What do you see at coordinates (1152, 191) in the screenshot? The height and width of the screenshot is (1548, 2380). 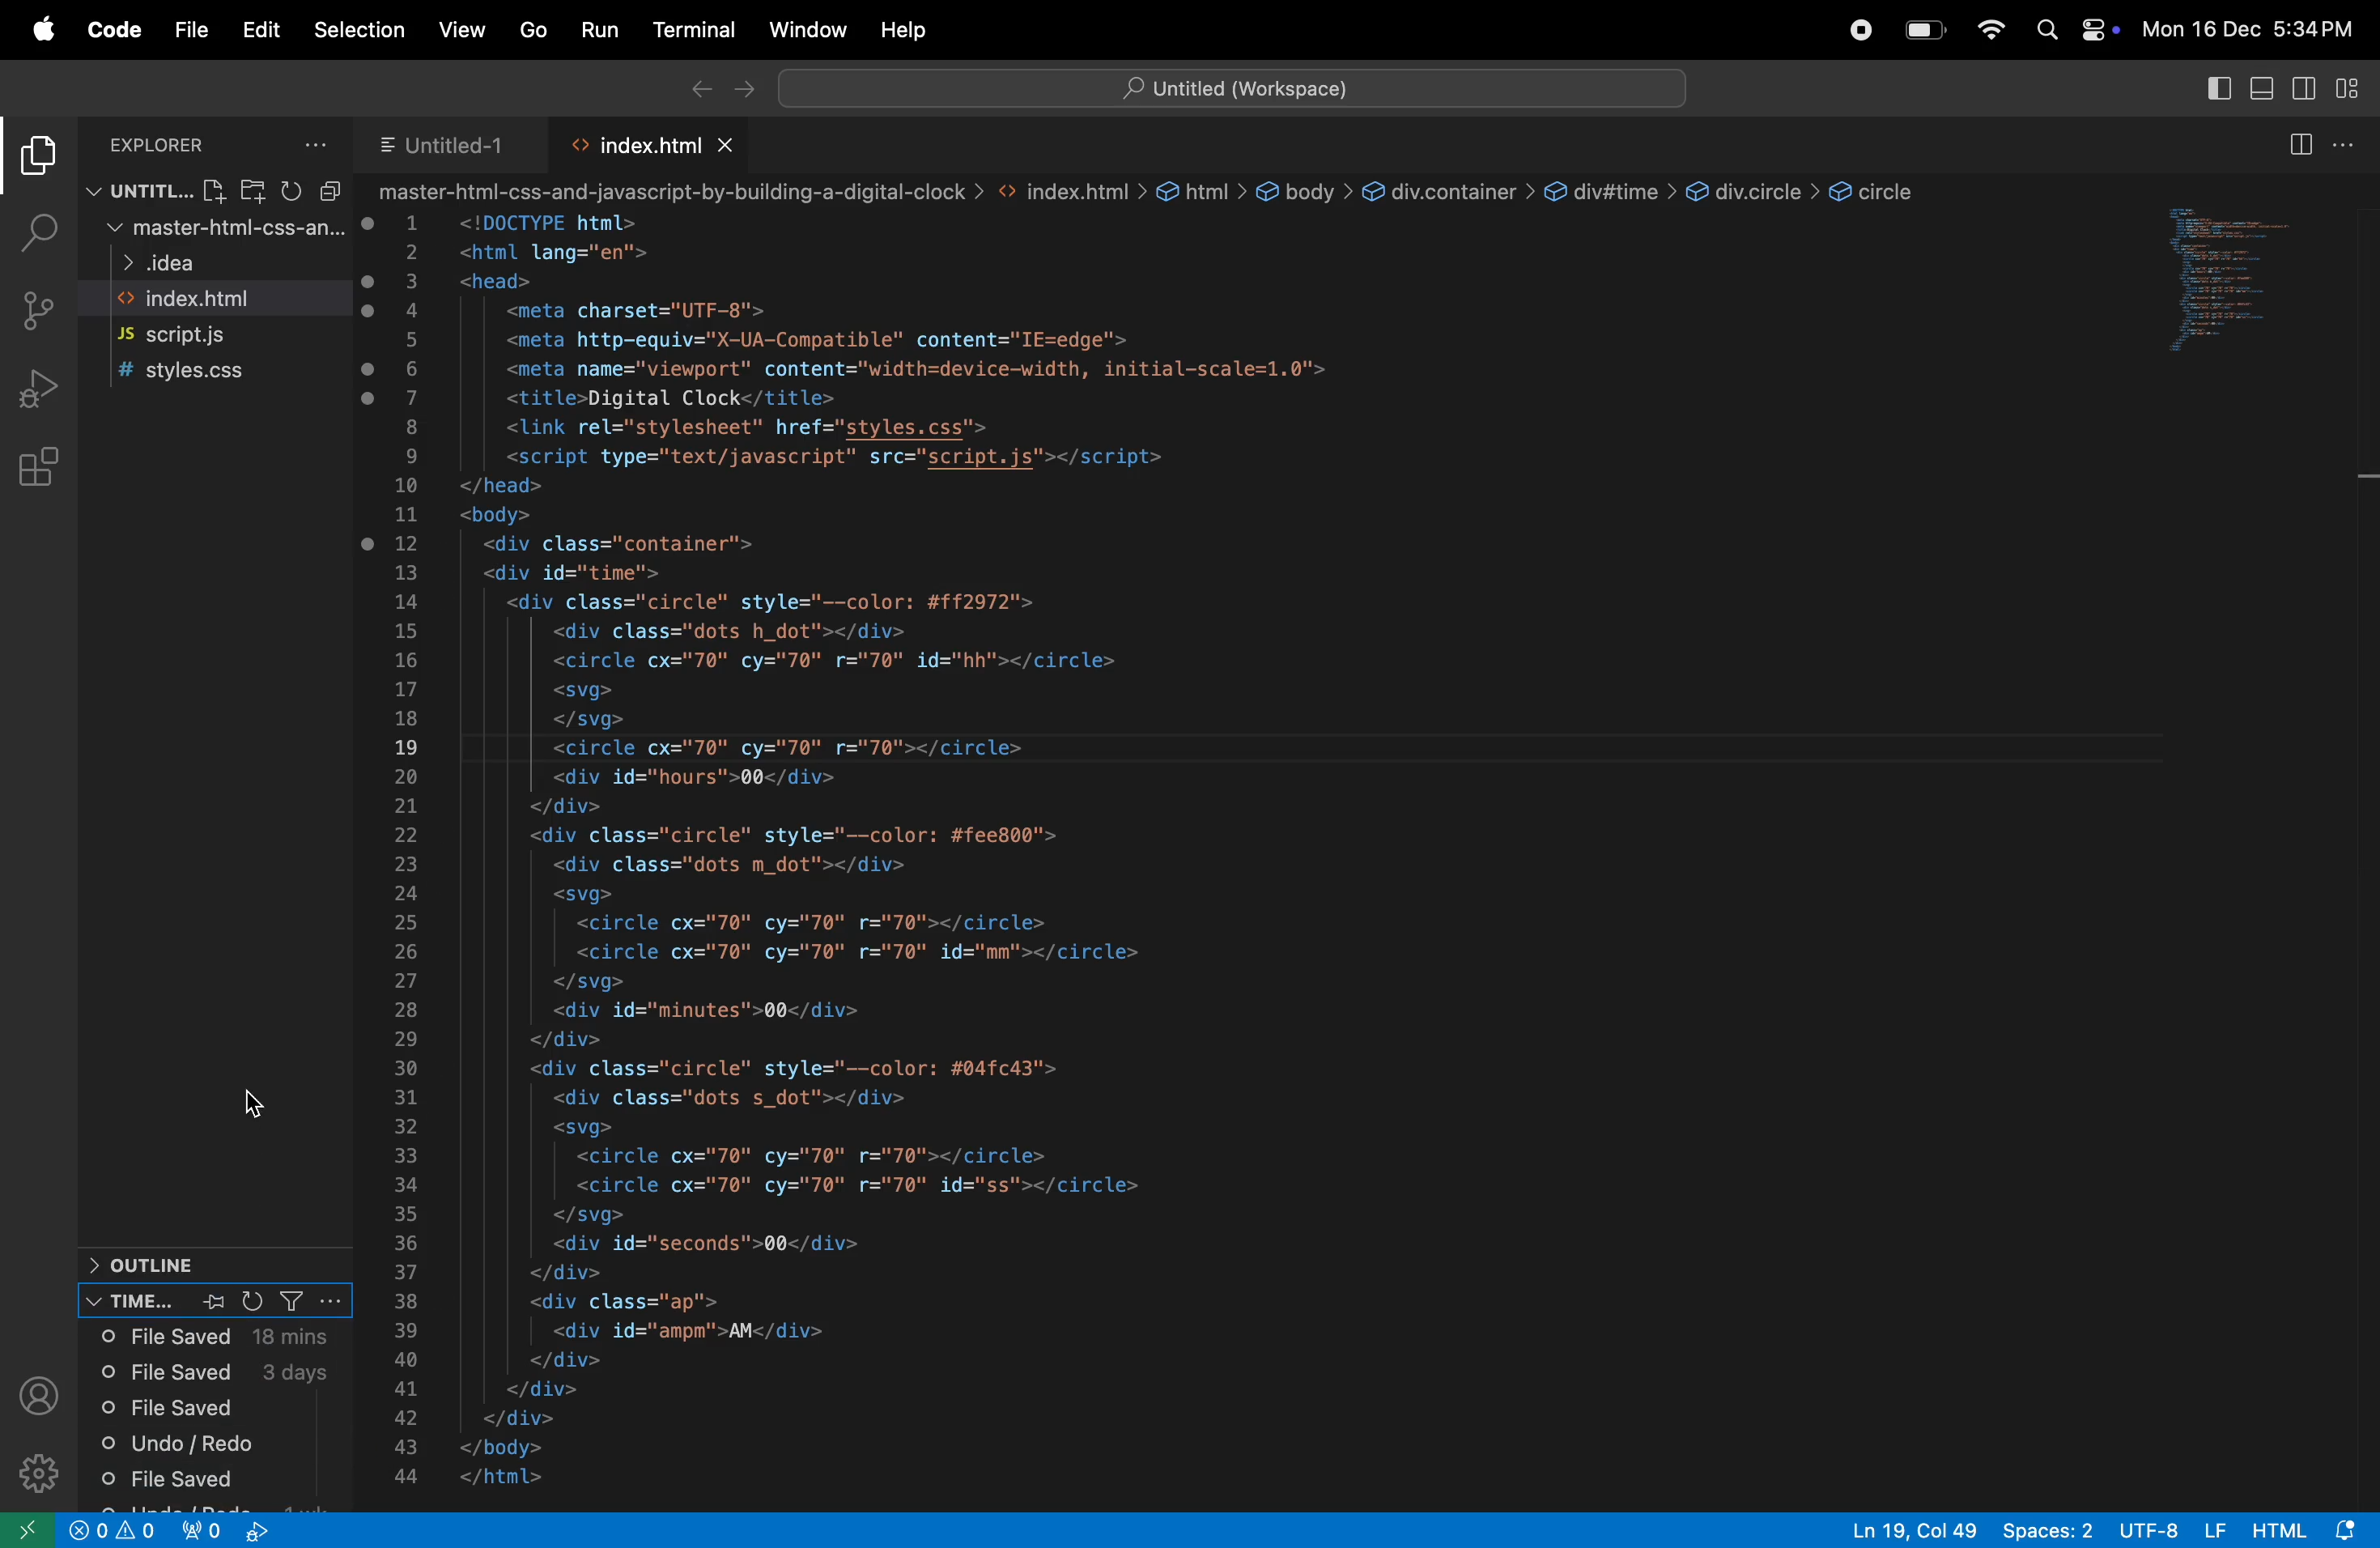 I see `master-html-css-and-javascript-by-building-a-digital-clock > <> index.html > & html > € body > & div.container > & div#time > & div.circle > & circle` at bounding box center [1152, 191].